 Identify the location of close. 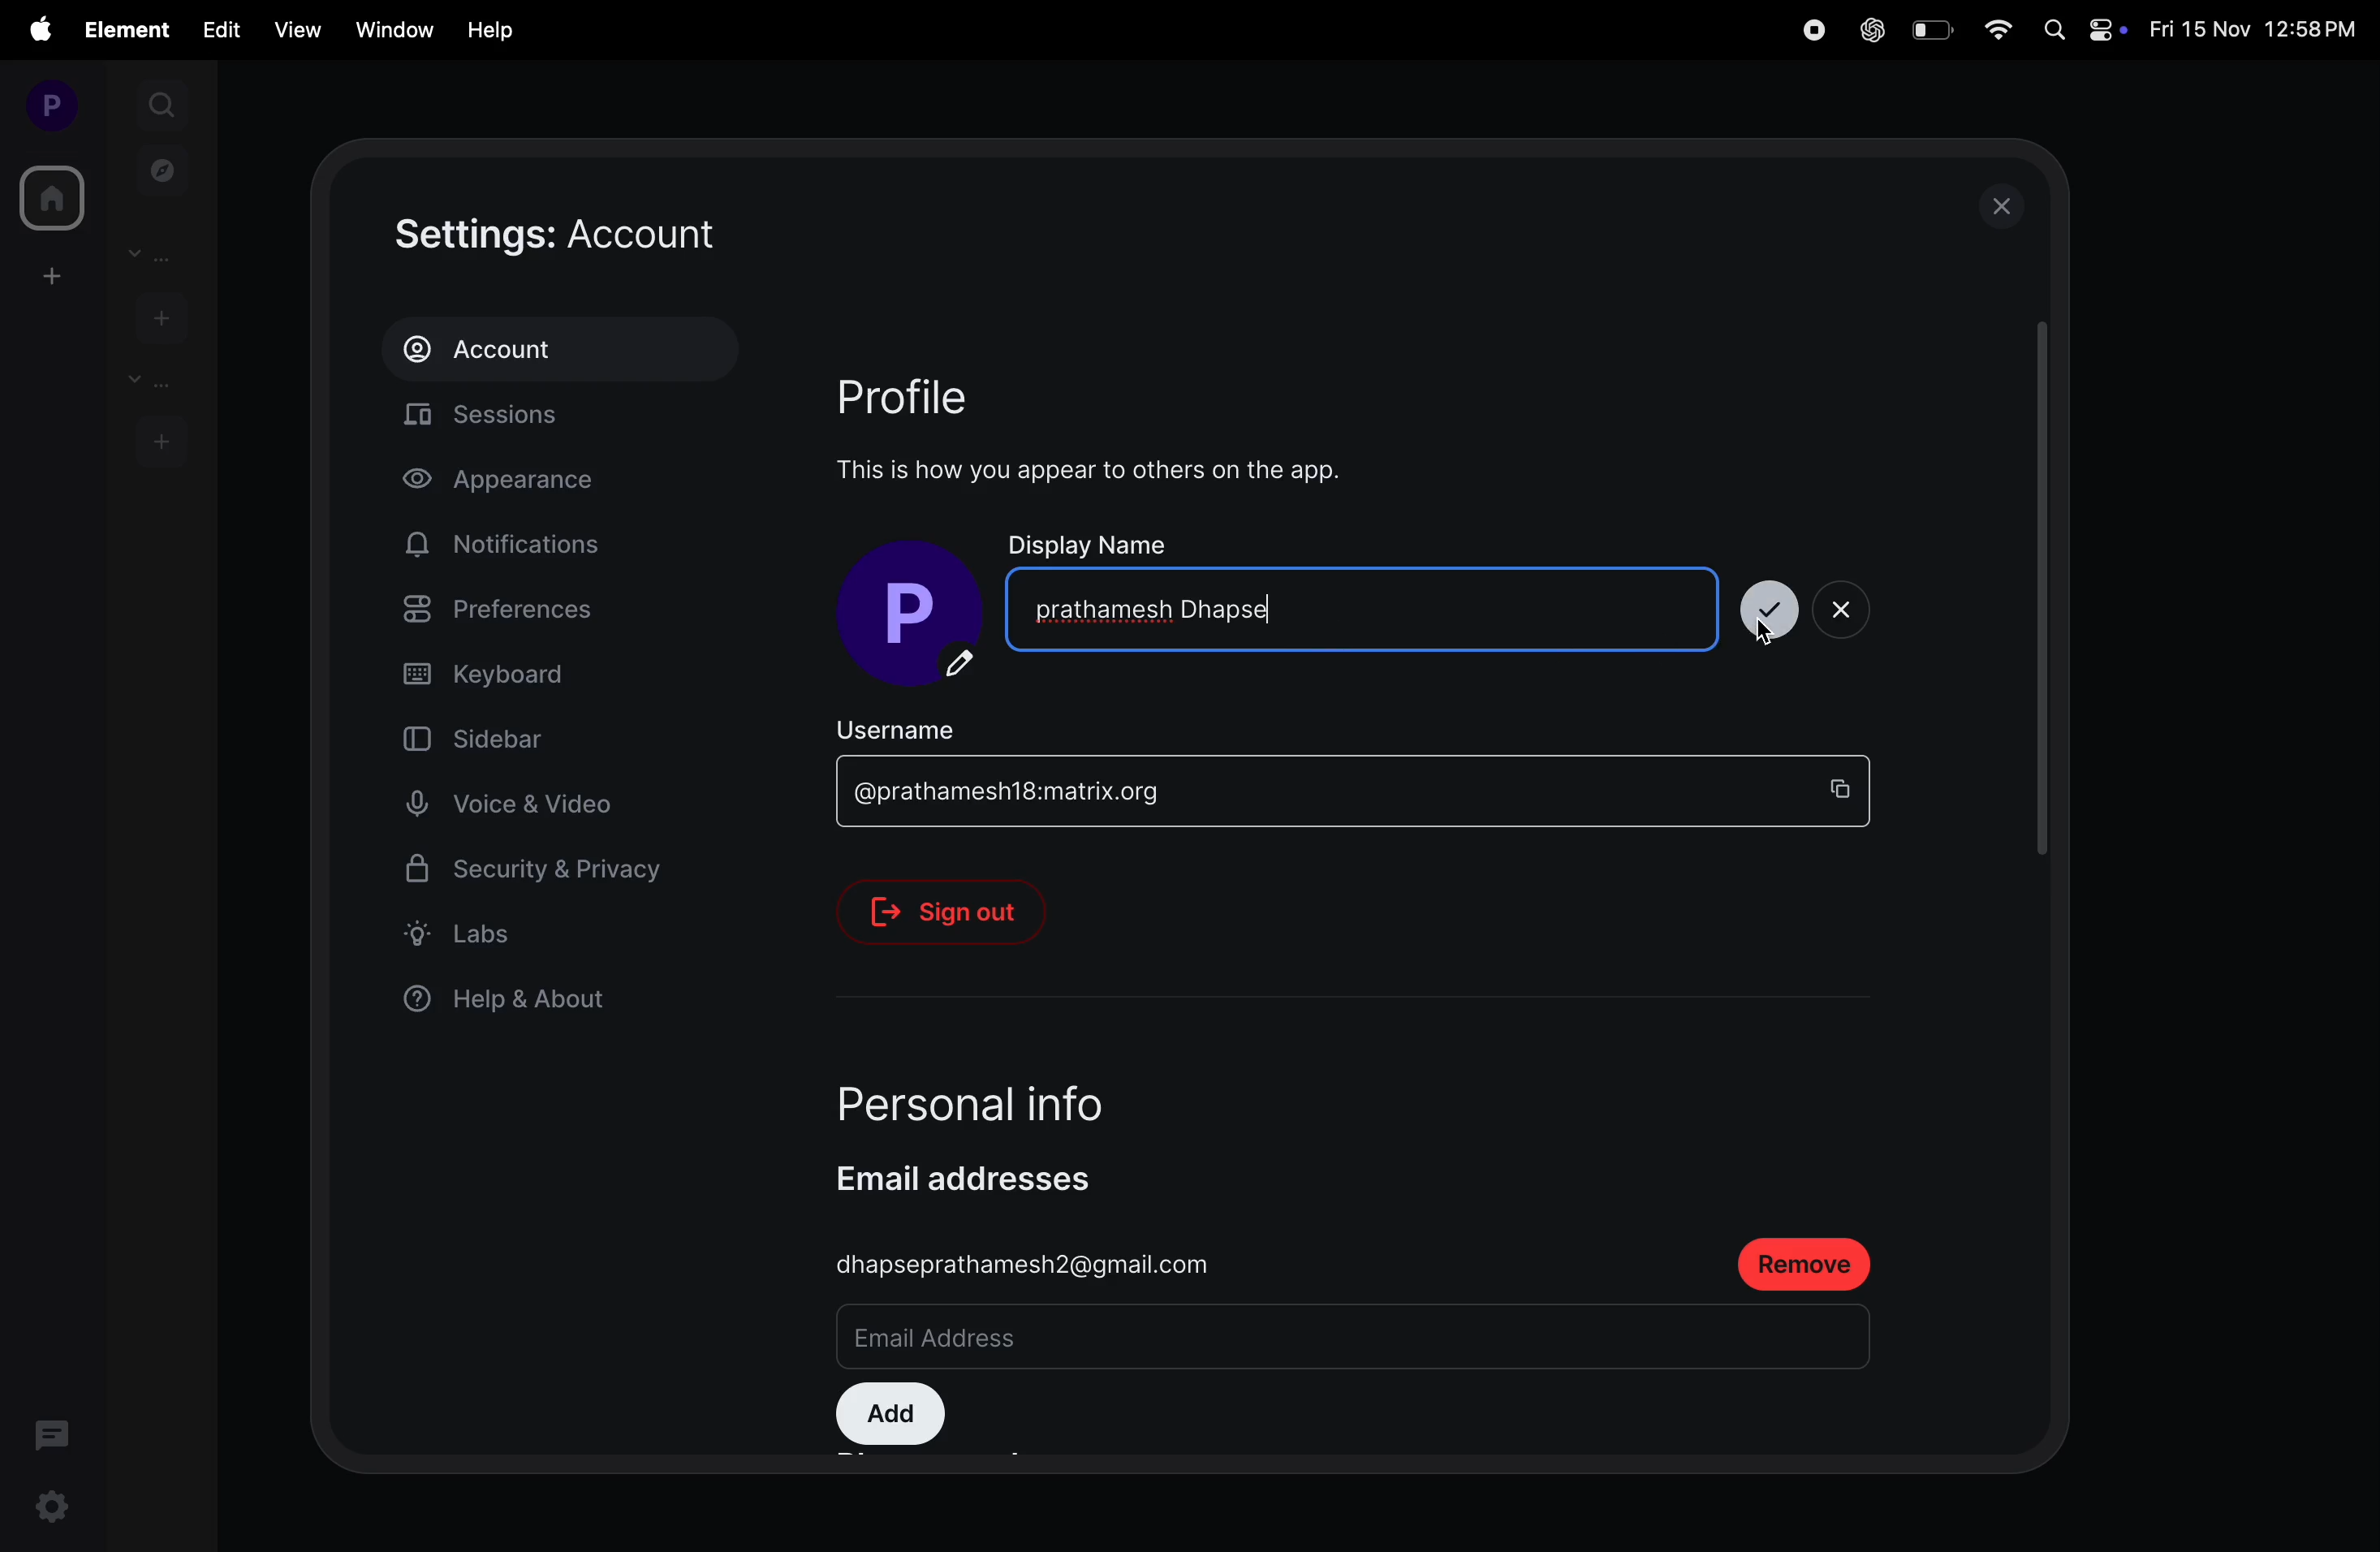
(2008, 205).